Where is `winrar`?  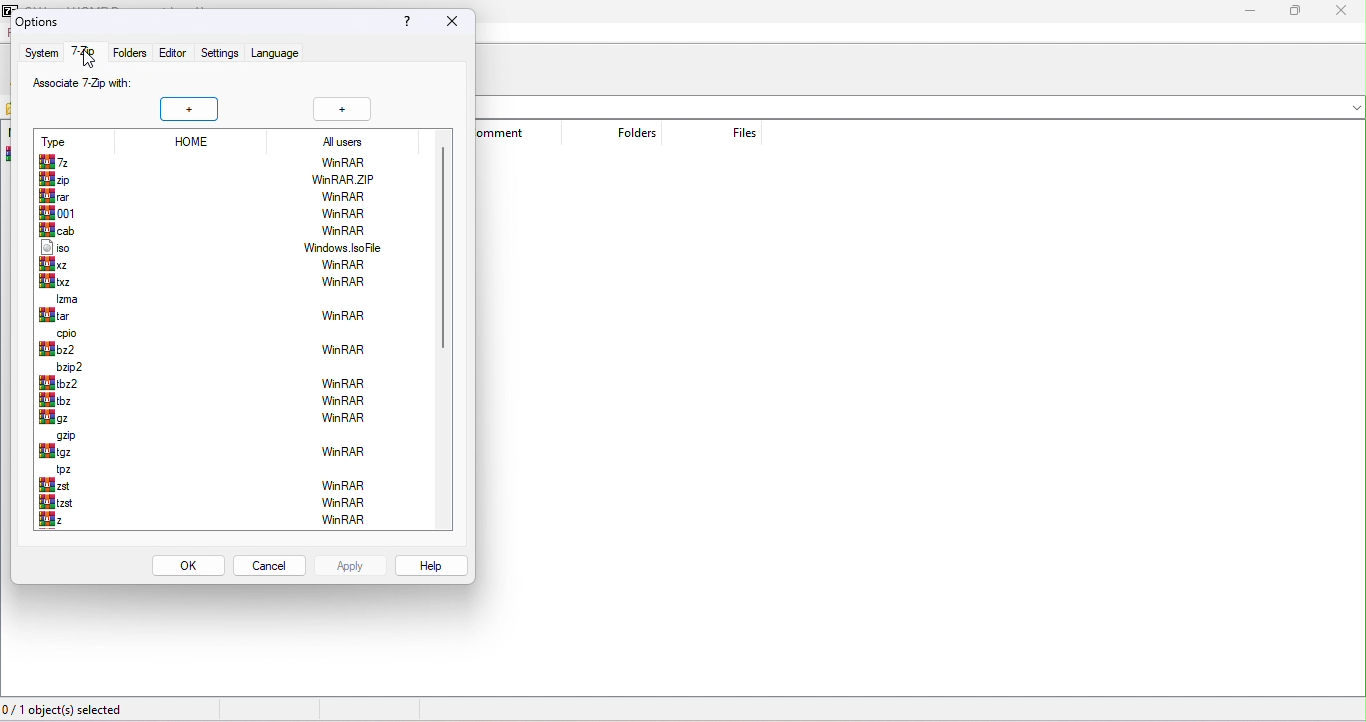
winrar is located at coordinates (341, 418).